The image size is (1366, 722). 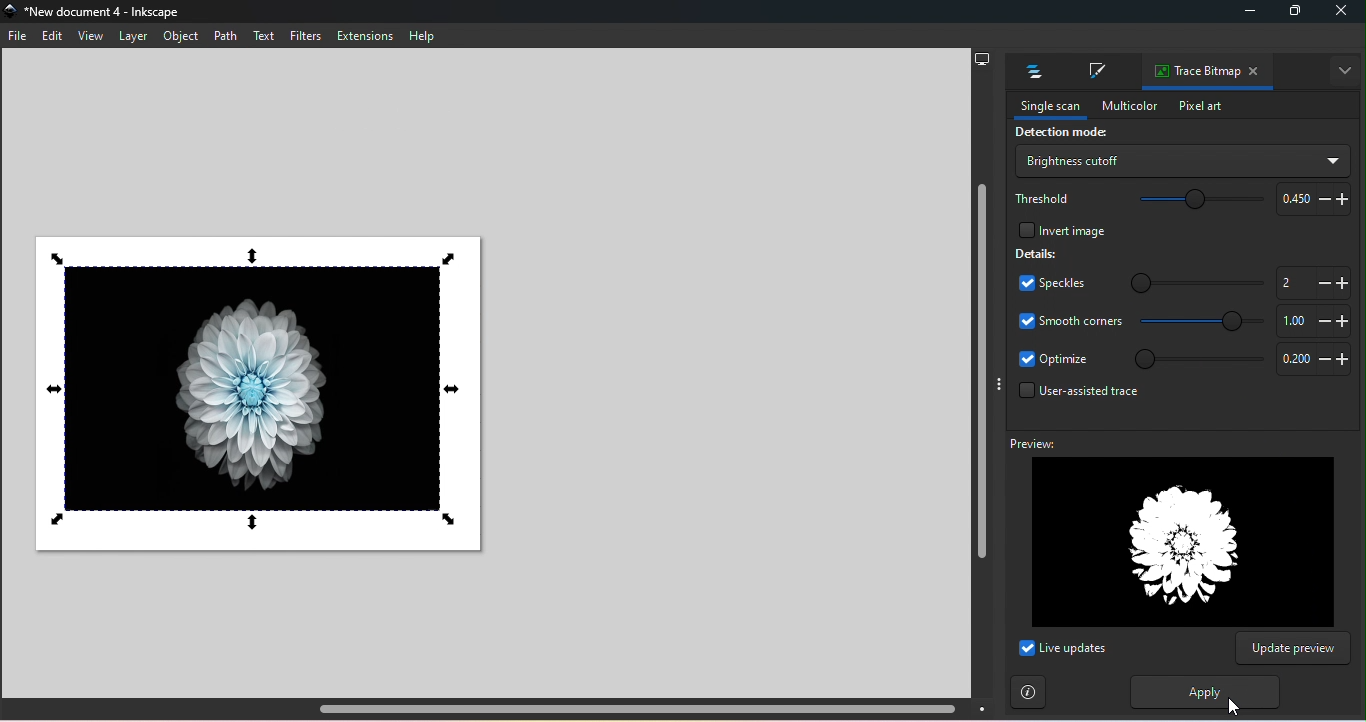 I want to click on Multicolor, so click(x=1124, y=104).